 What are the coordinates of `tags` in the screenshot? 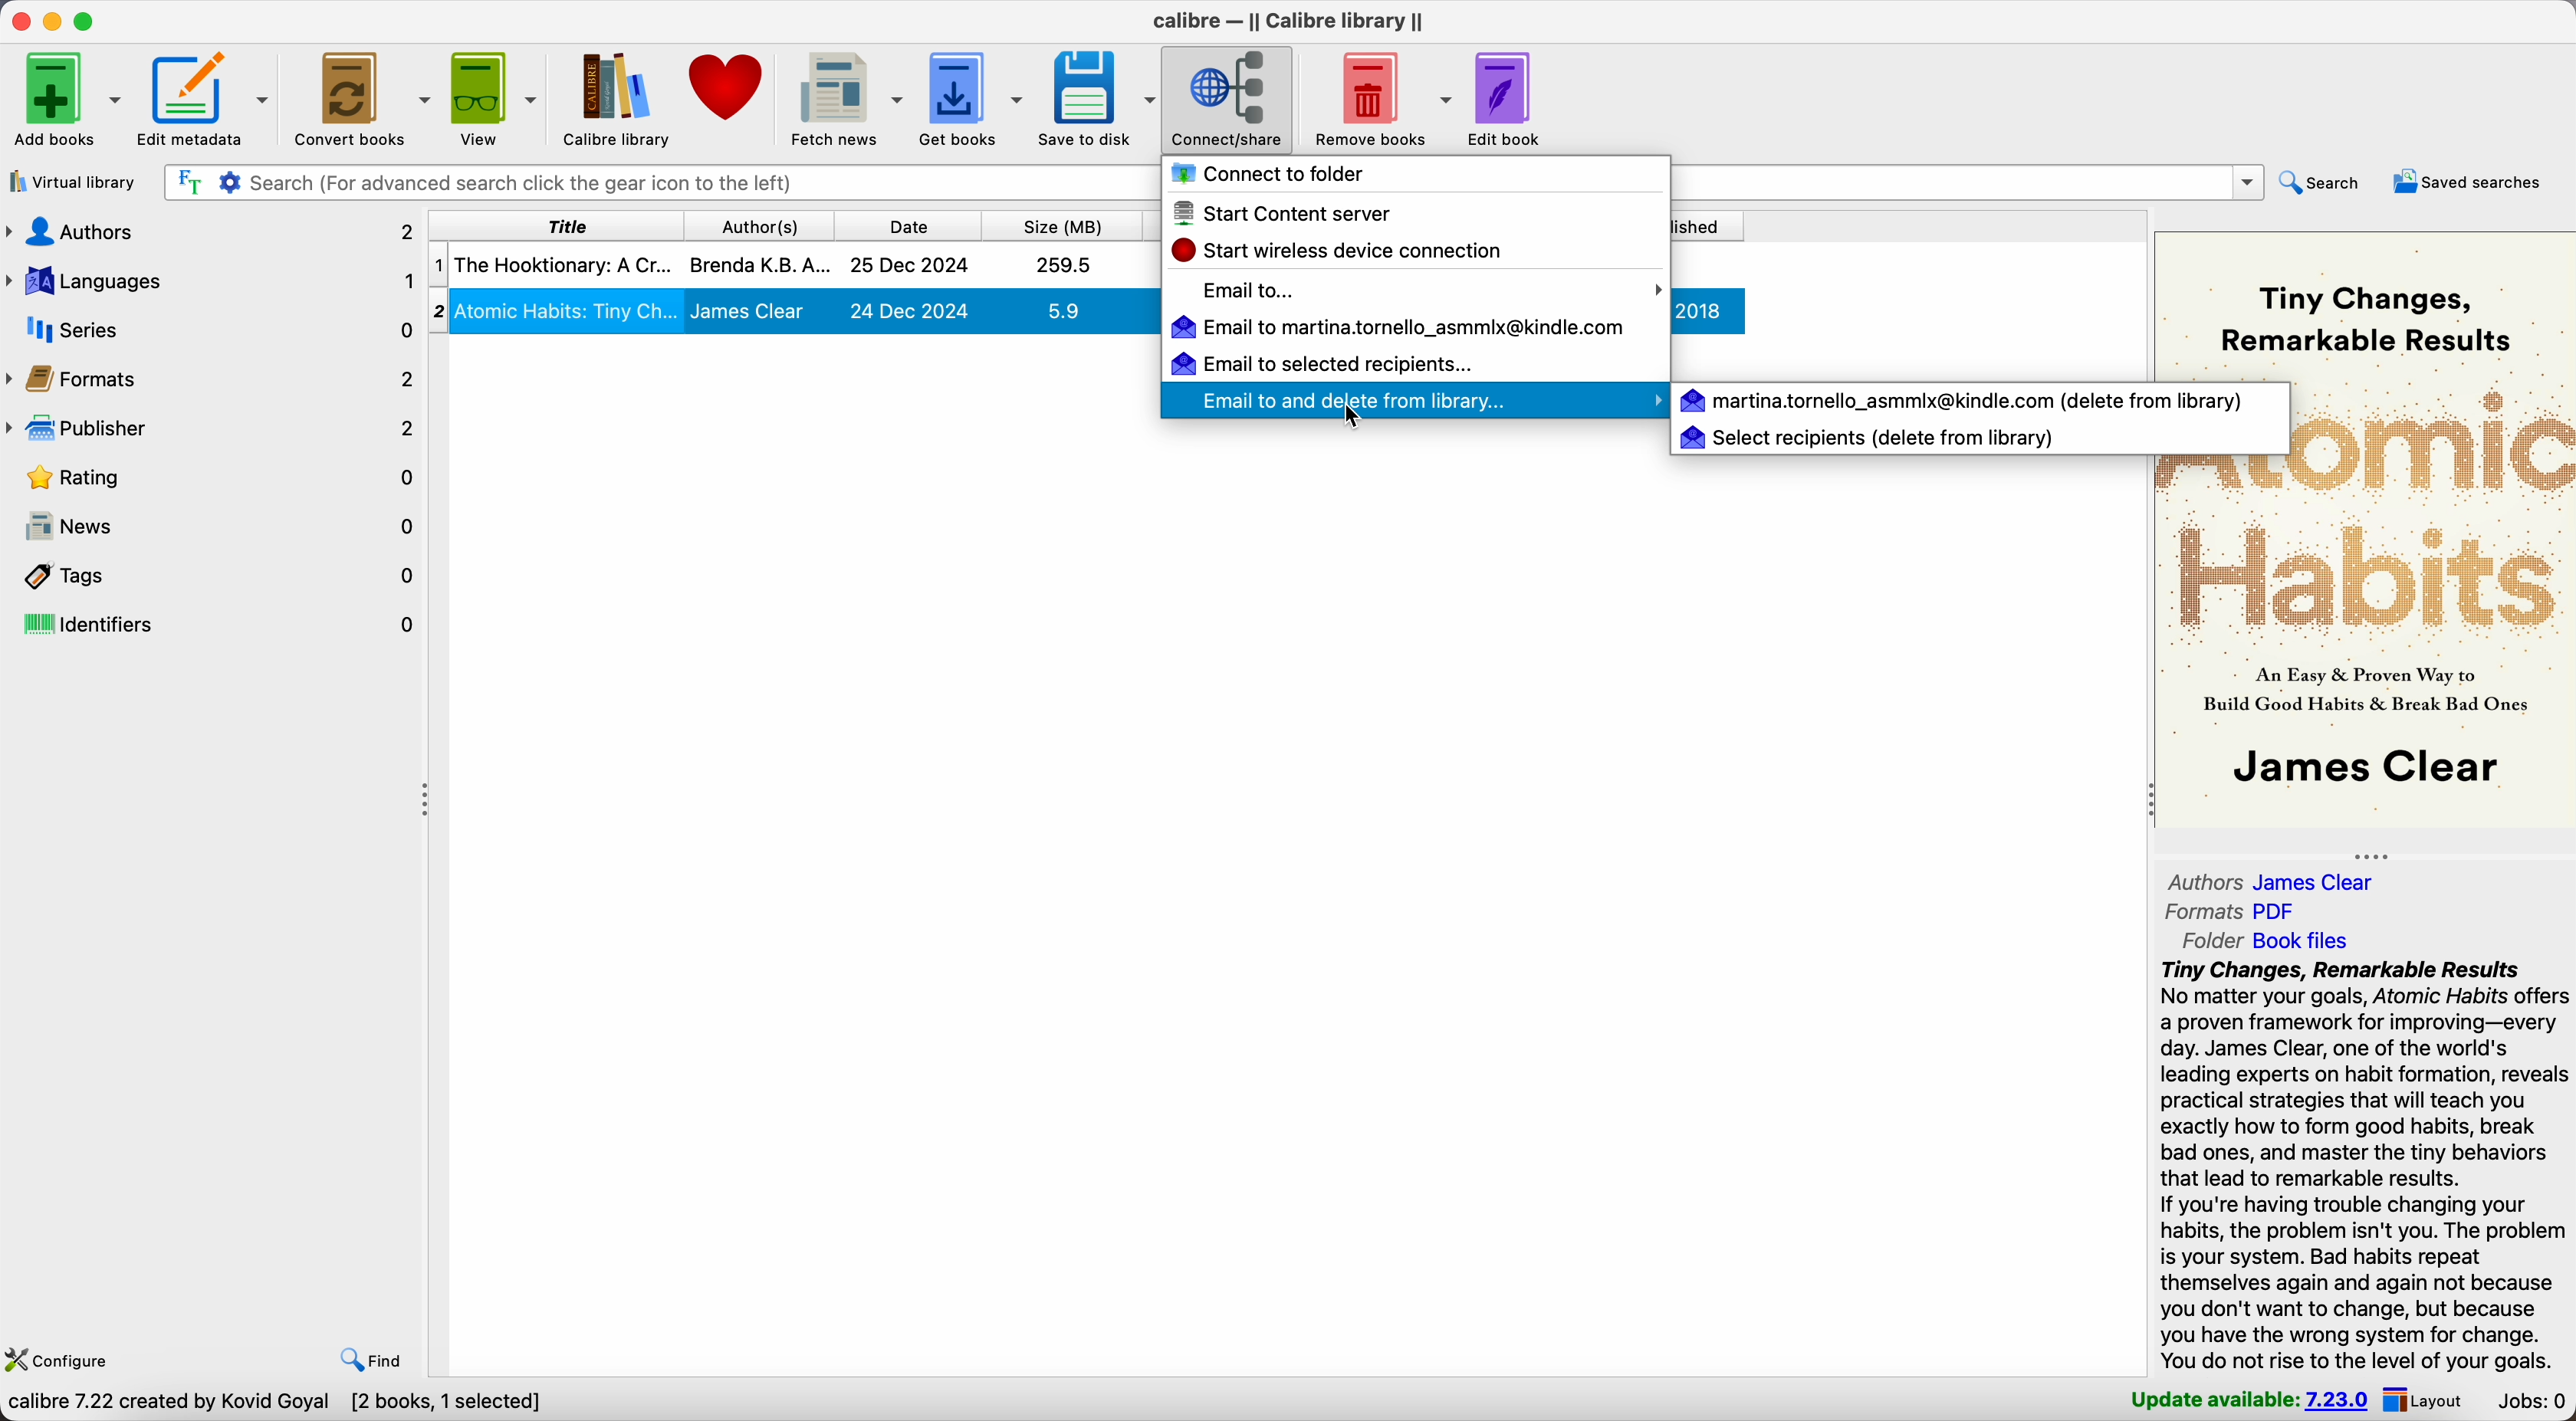 It's located at (213, 575).